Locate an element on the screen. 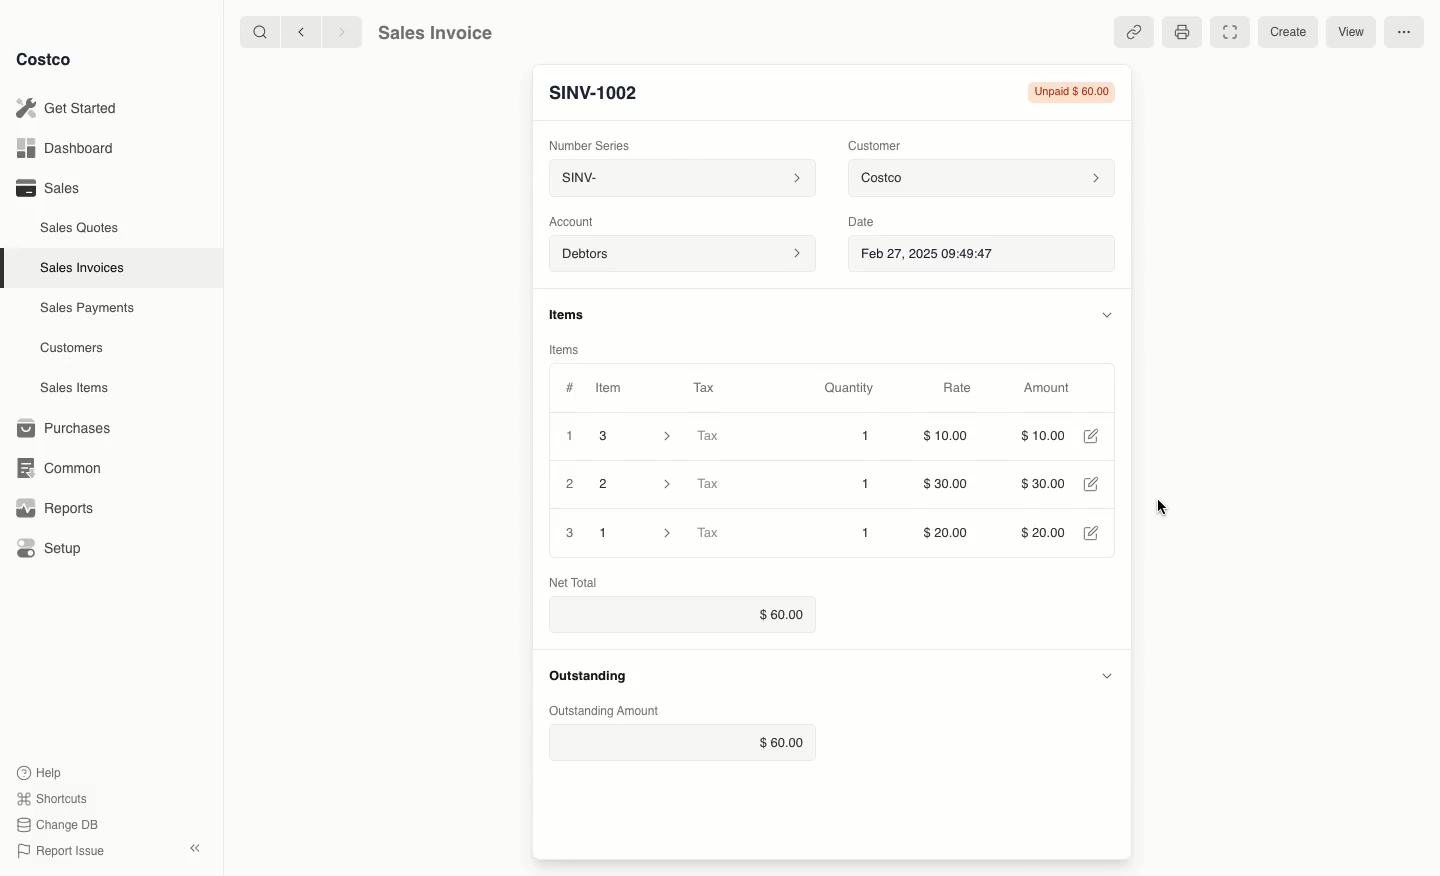 Image resolution: width=1440 pixels, height=876 pixels. Customer is located at coordinates (871, 144).